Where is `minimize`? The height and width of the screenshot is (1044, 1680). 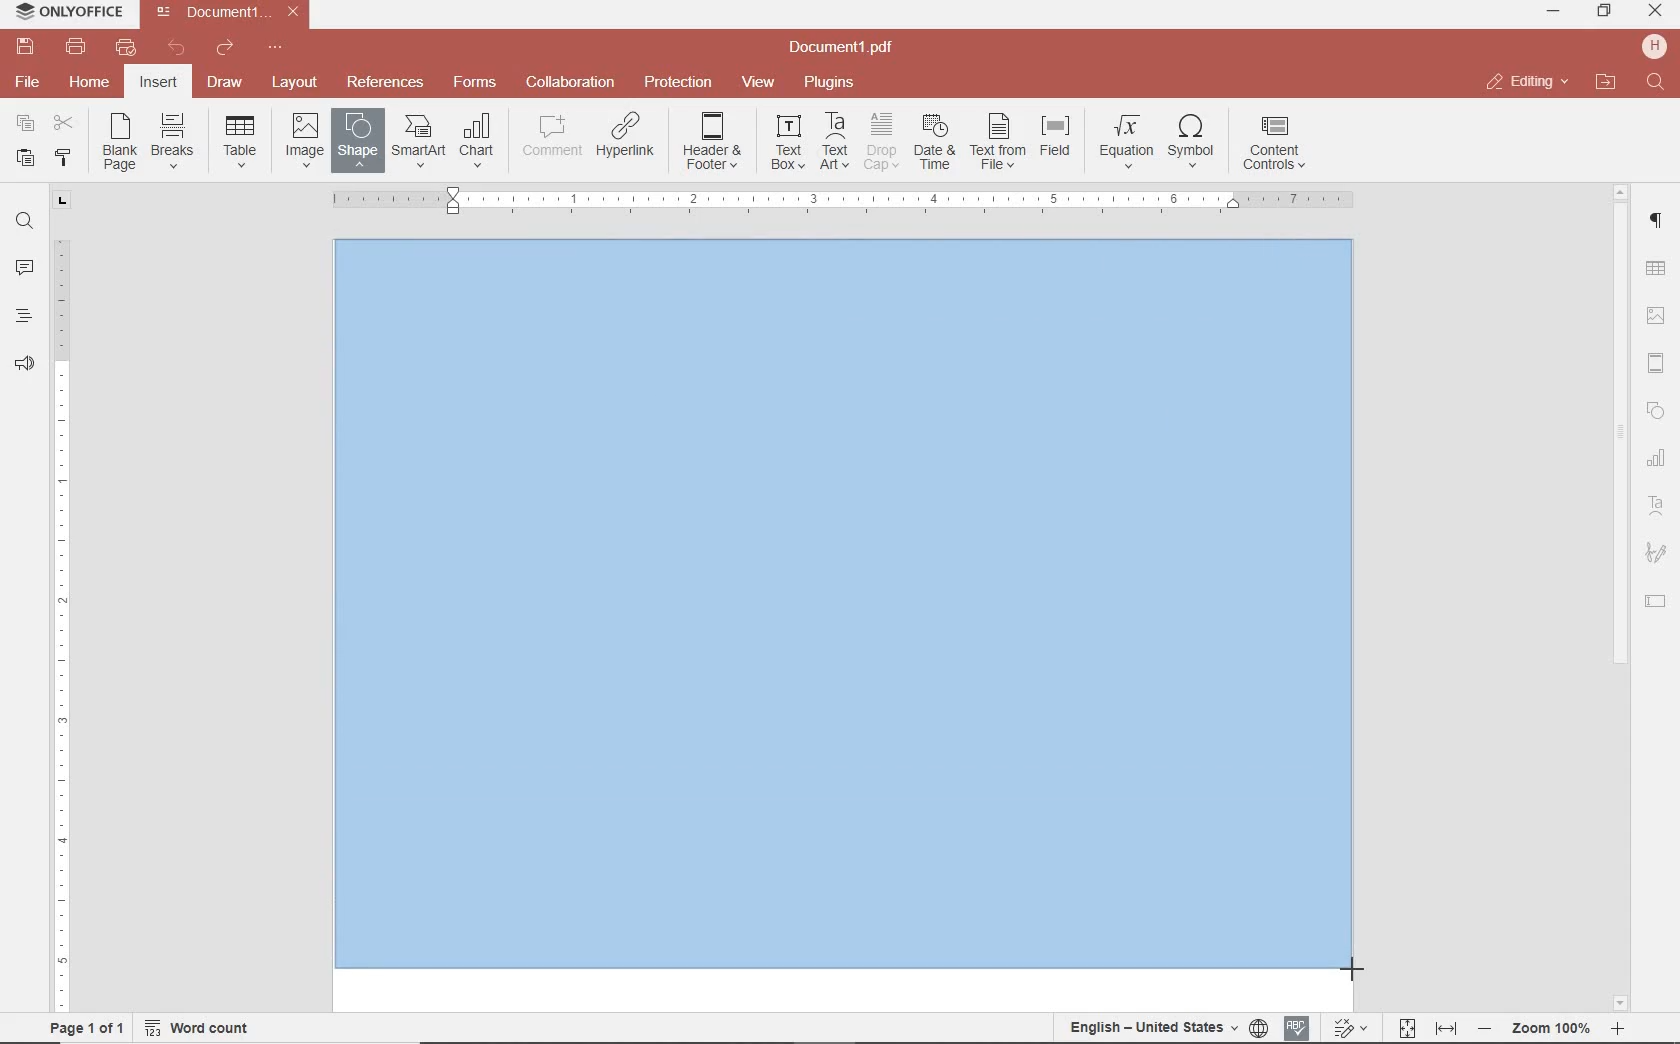
minimize is located at coordinates (1555, 11).